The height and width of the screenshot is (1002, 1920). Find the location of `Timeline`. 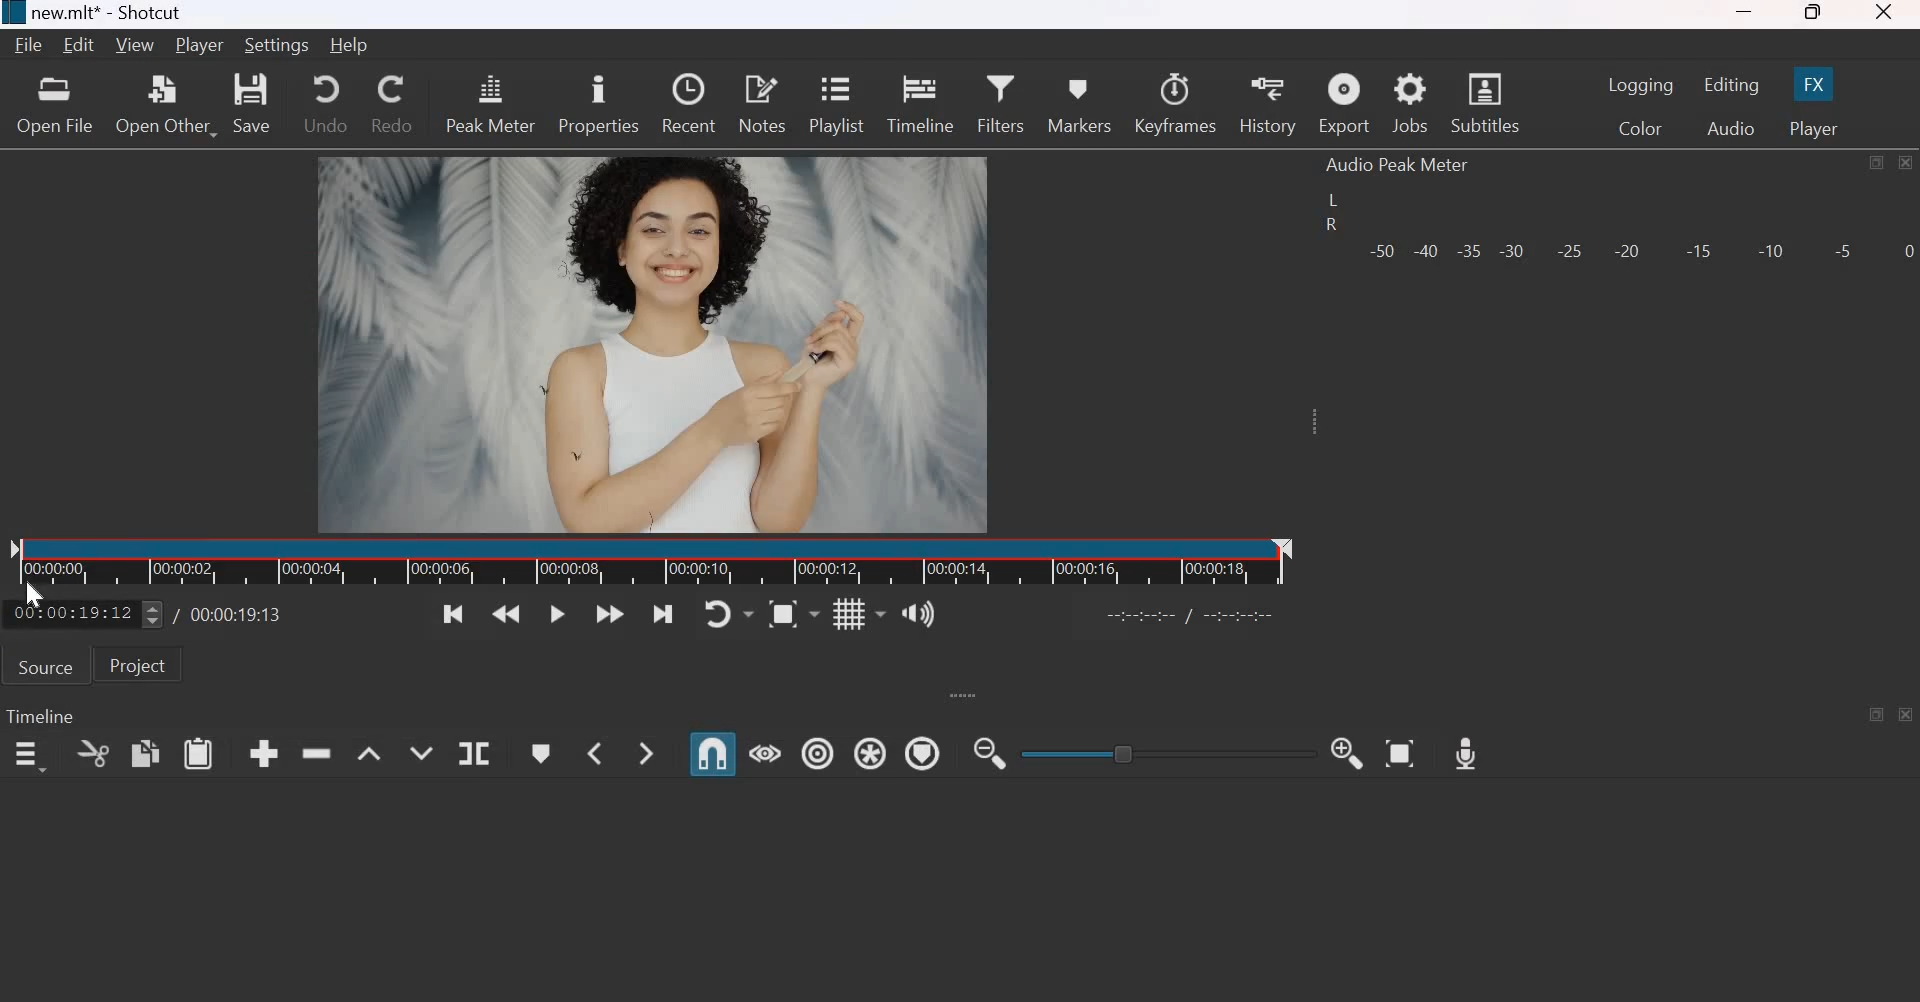

Timeline is located at coordinates (41, 715).